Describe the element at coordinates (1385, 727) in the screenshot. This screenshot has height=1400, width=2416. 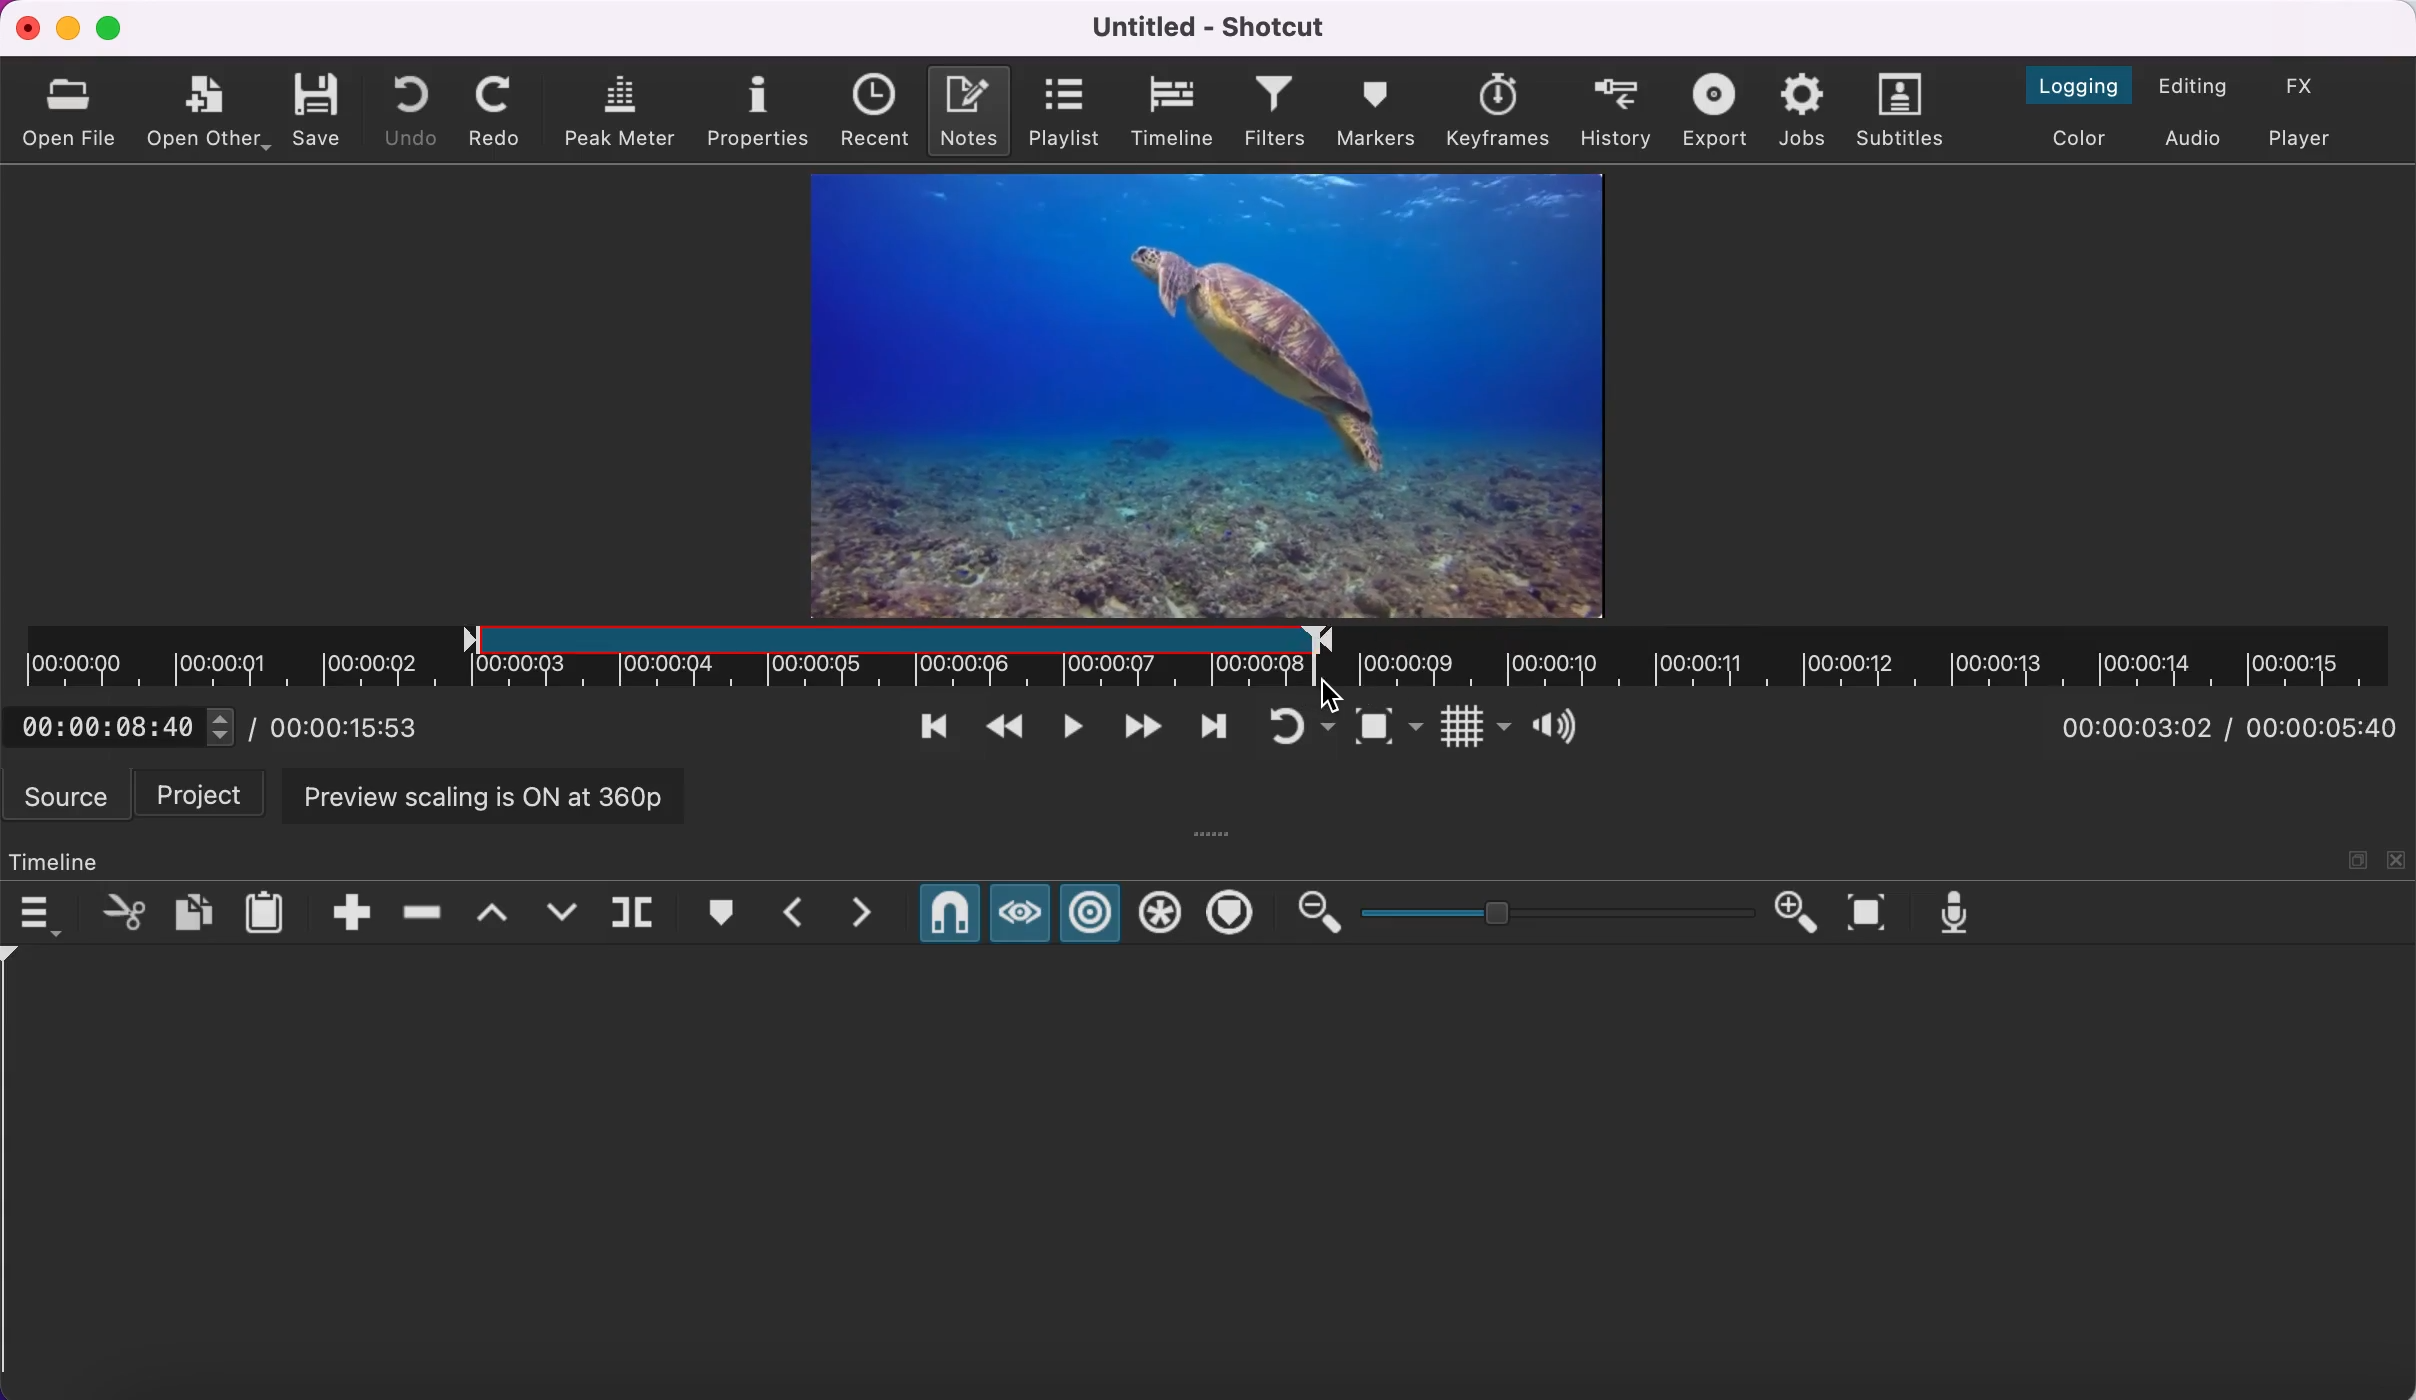
I see `` at that location.